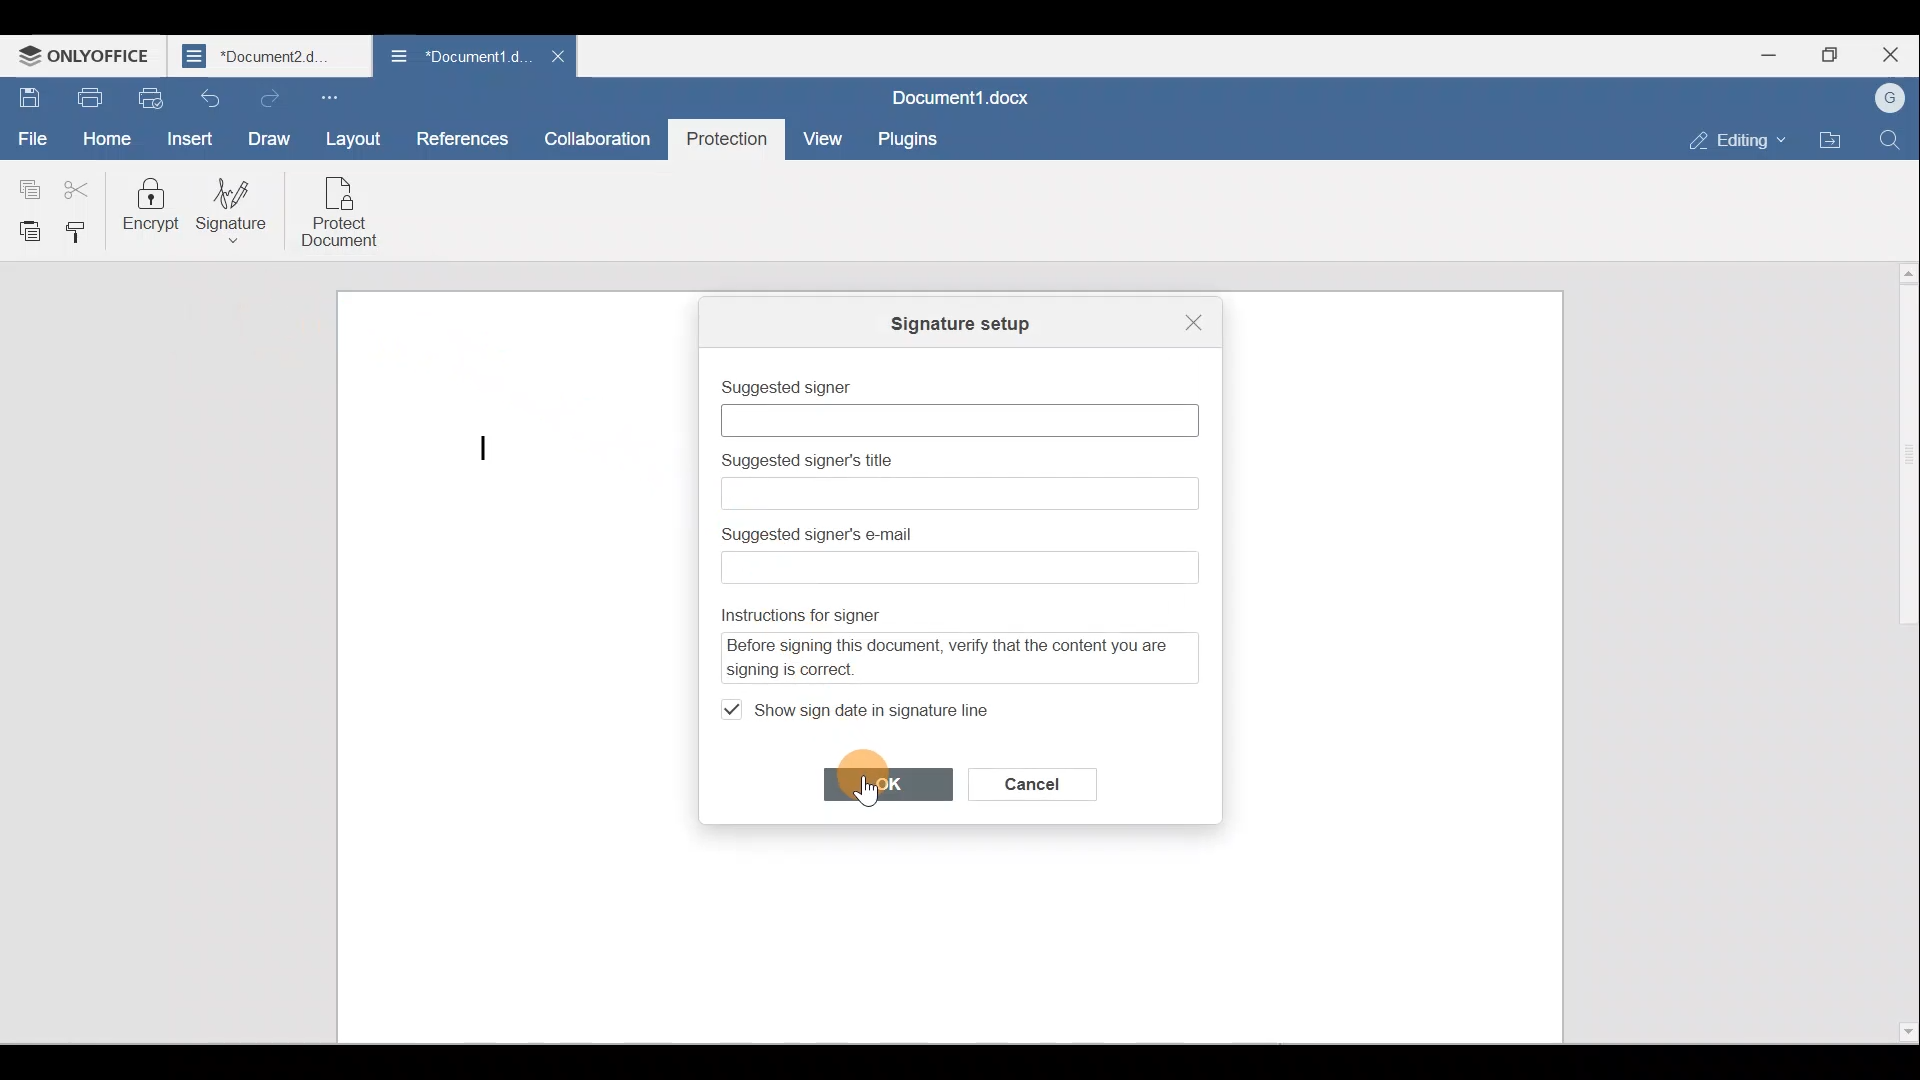 Image resolution: width=1920 pixels, height=1080 pixels. What do you see at coordinates (560, 55) in the screenshot?
I see `Close document` at bounding box center [560, 55].